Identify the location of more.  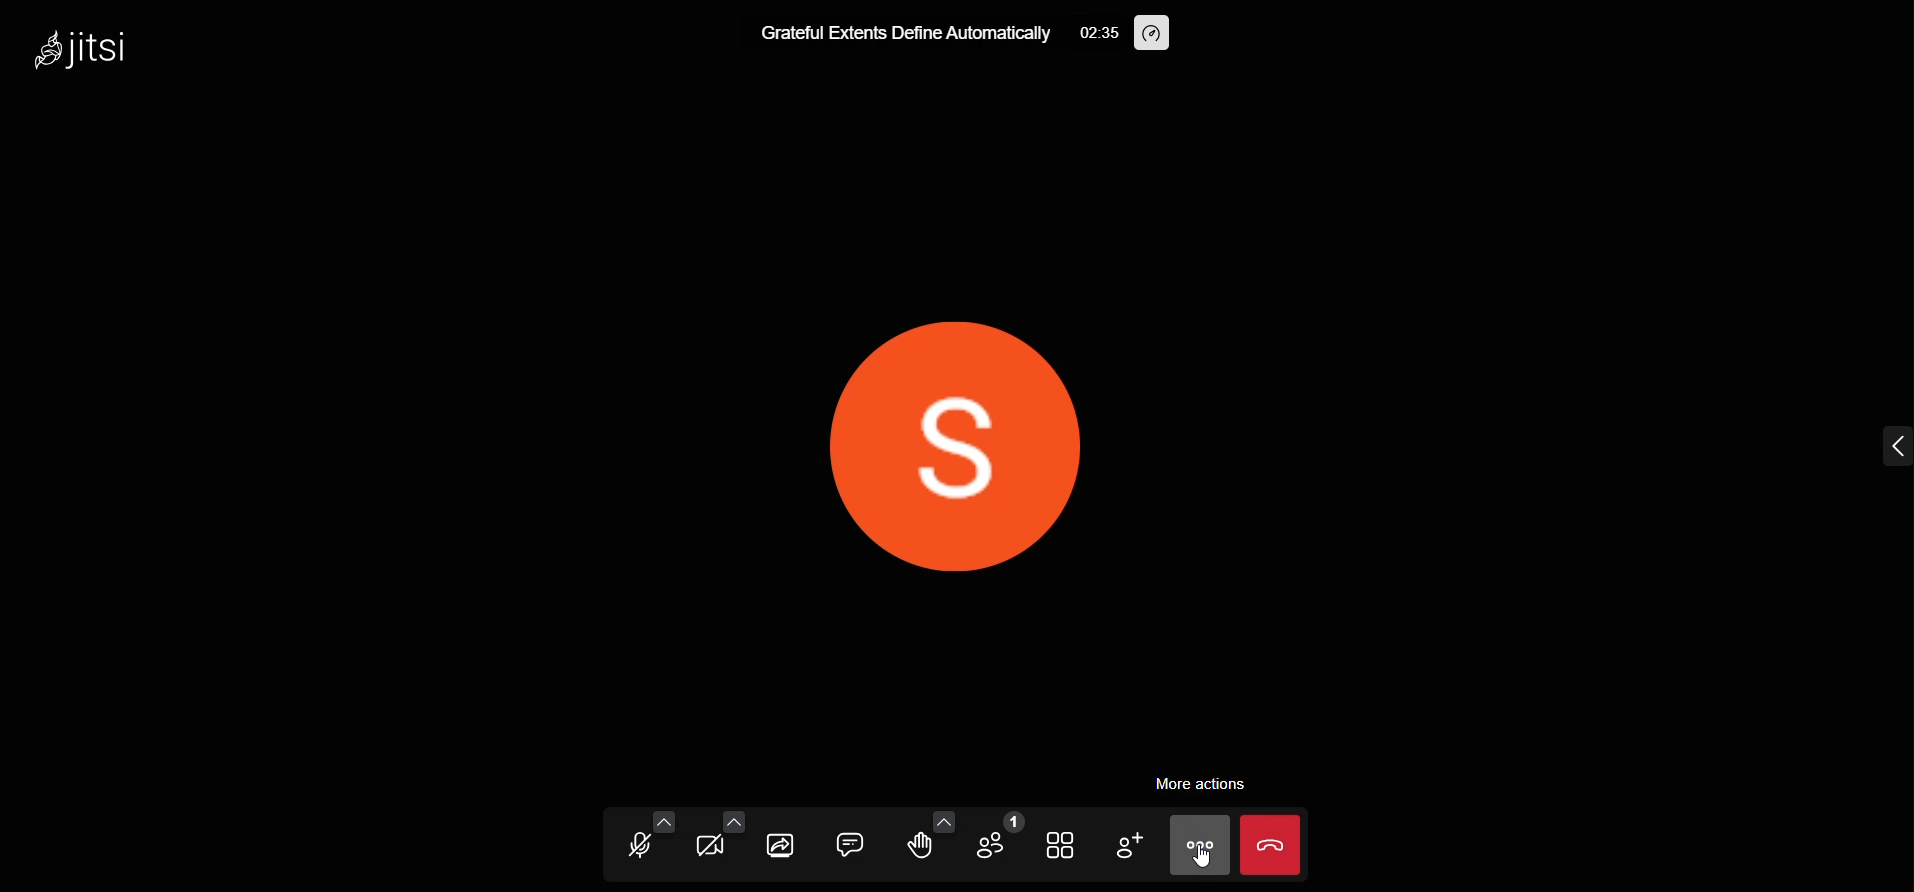
(1196, 844).